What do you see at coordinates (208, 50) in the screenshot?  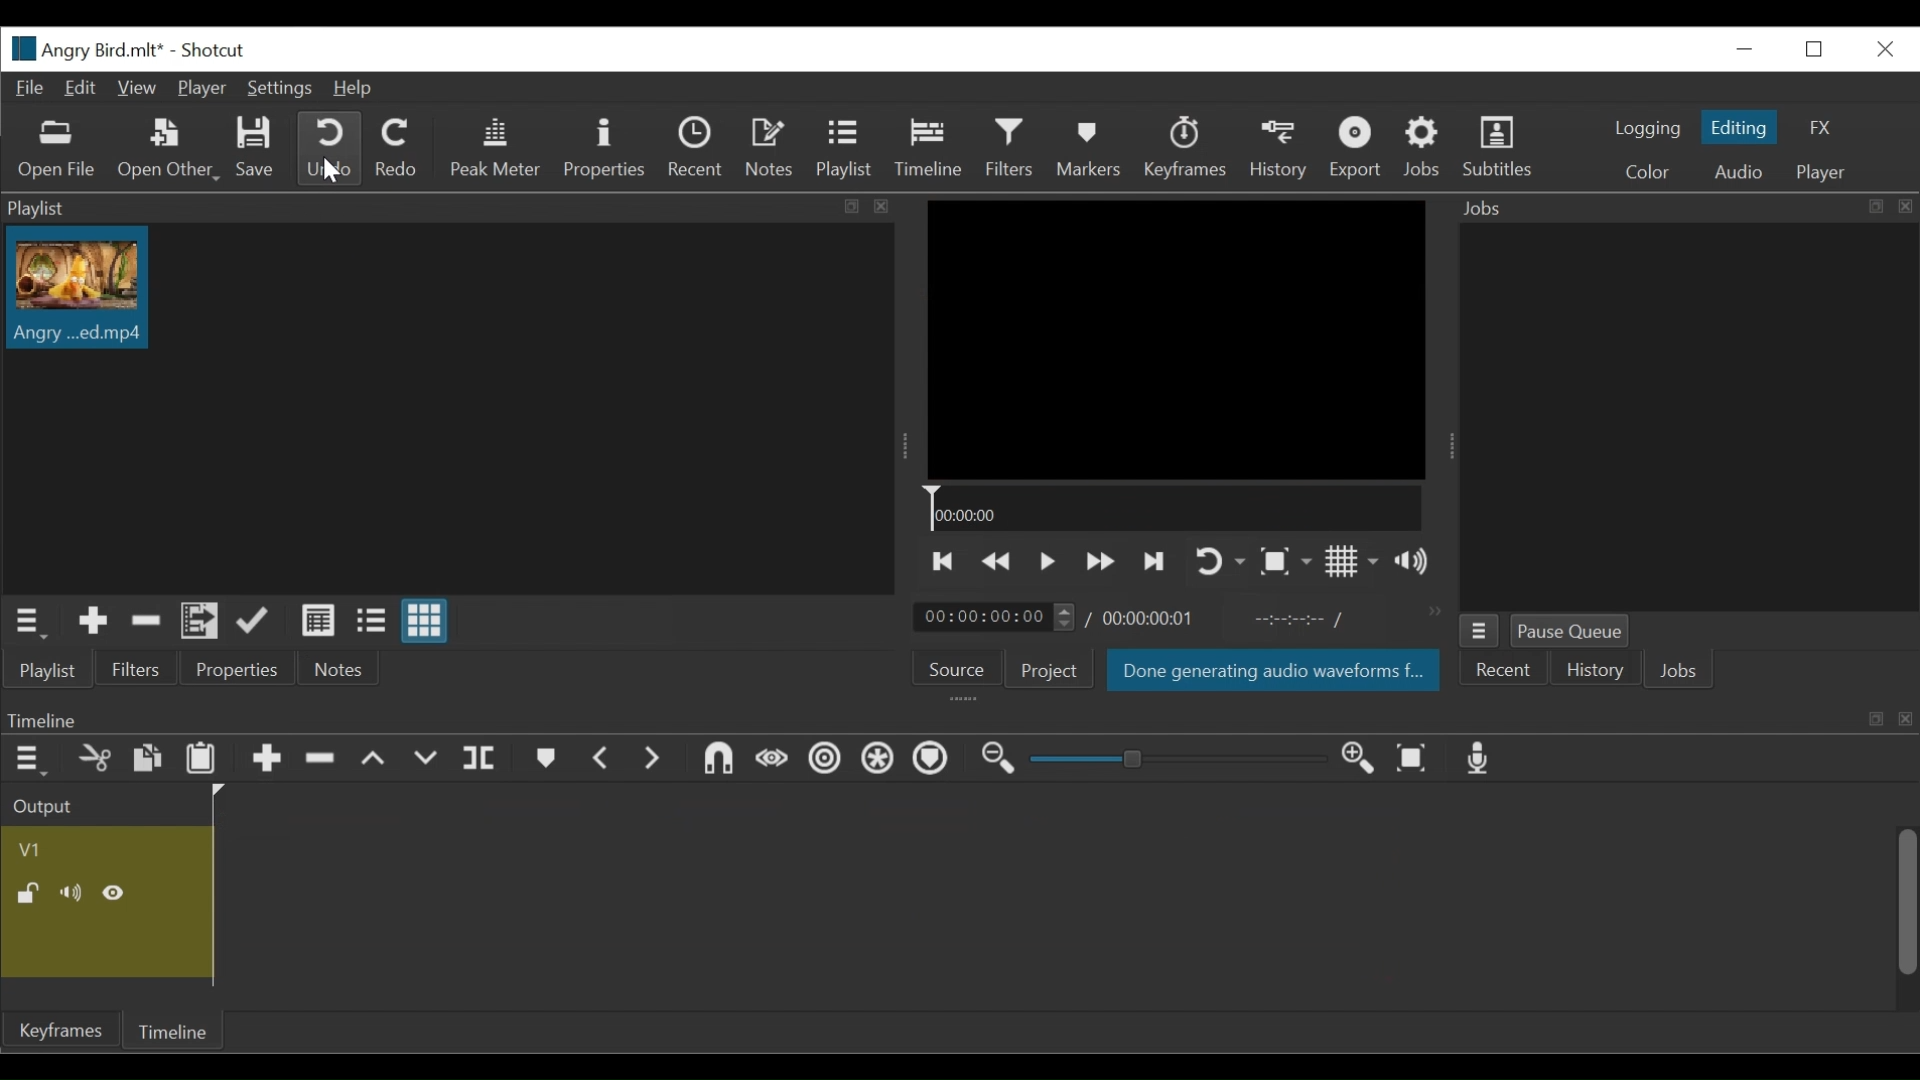 I see `Shotcut` at bounding box center [208, 50].